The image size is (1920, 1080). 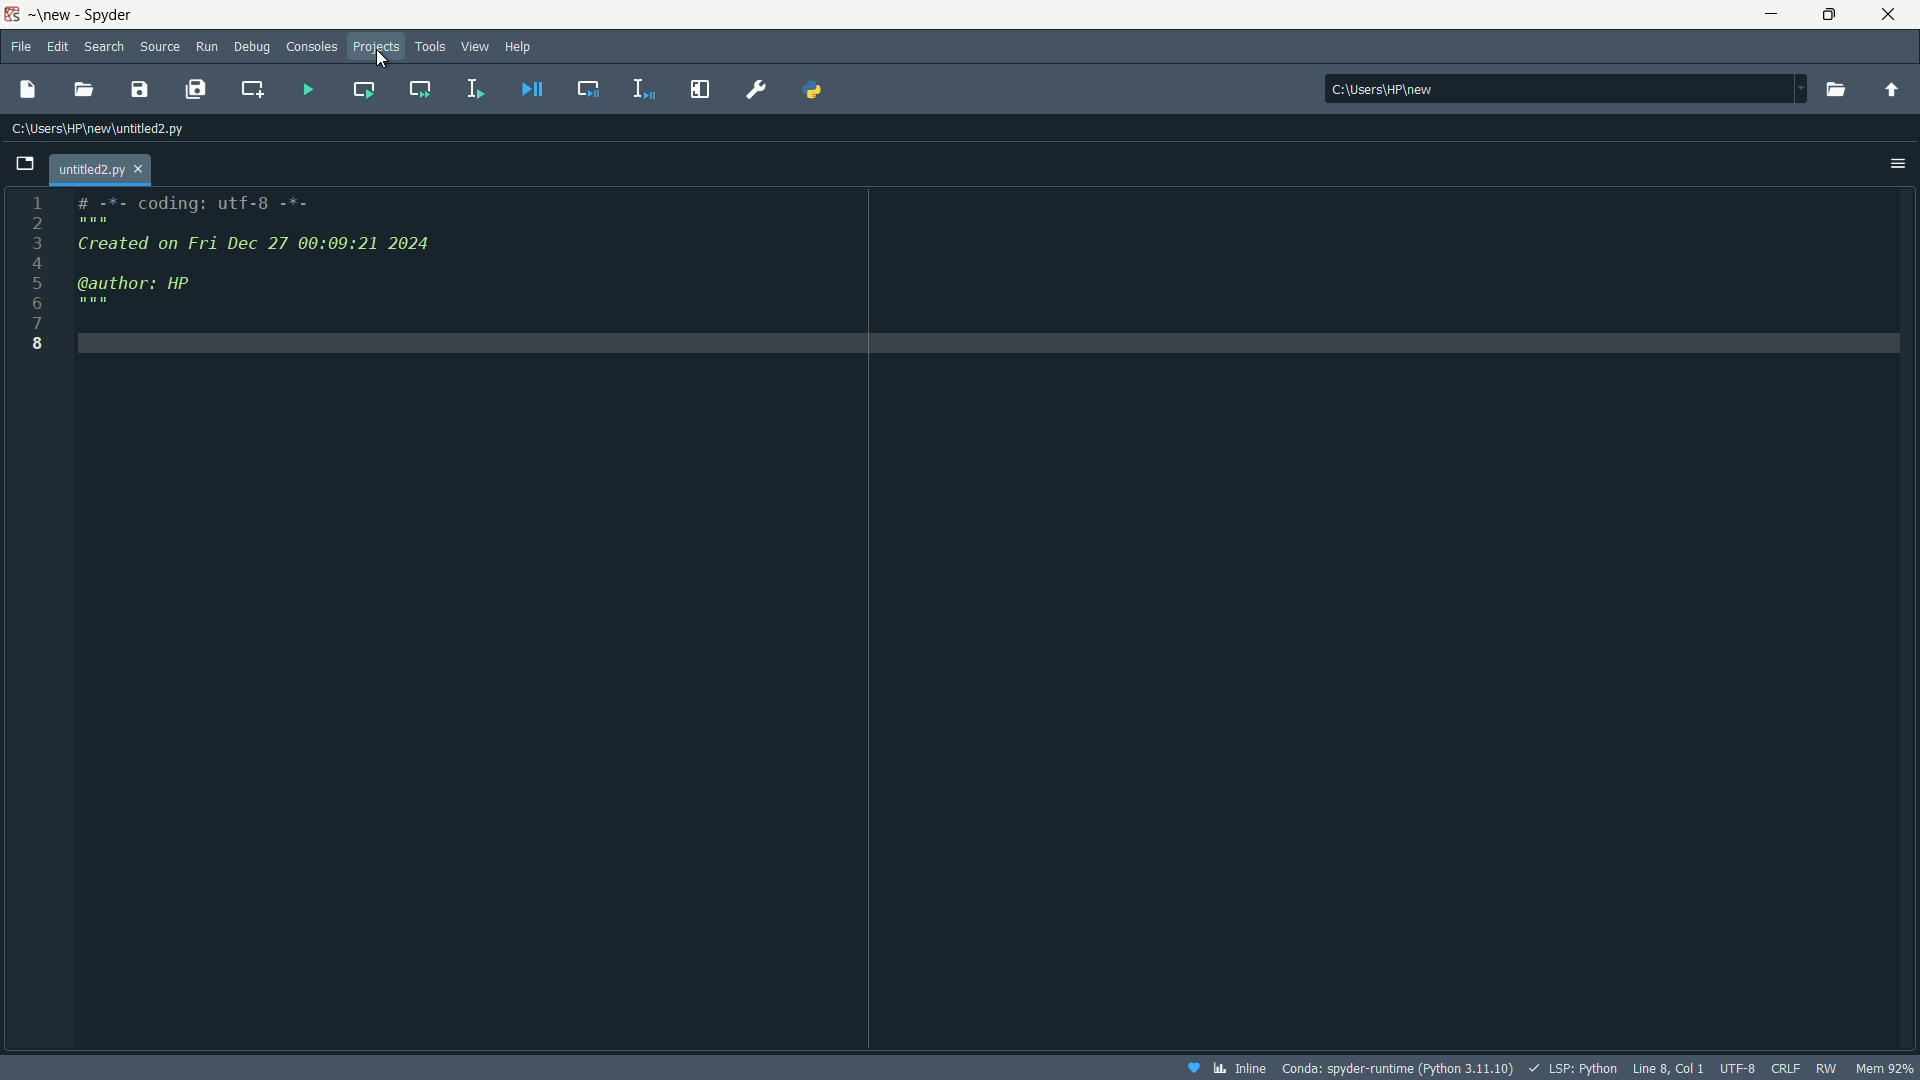 I want to click on python code, so click(x=987, y=268).